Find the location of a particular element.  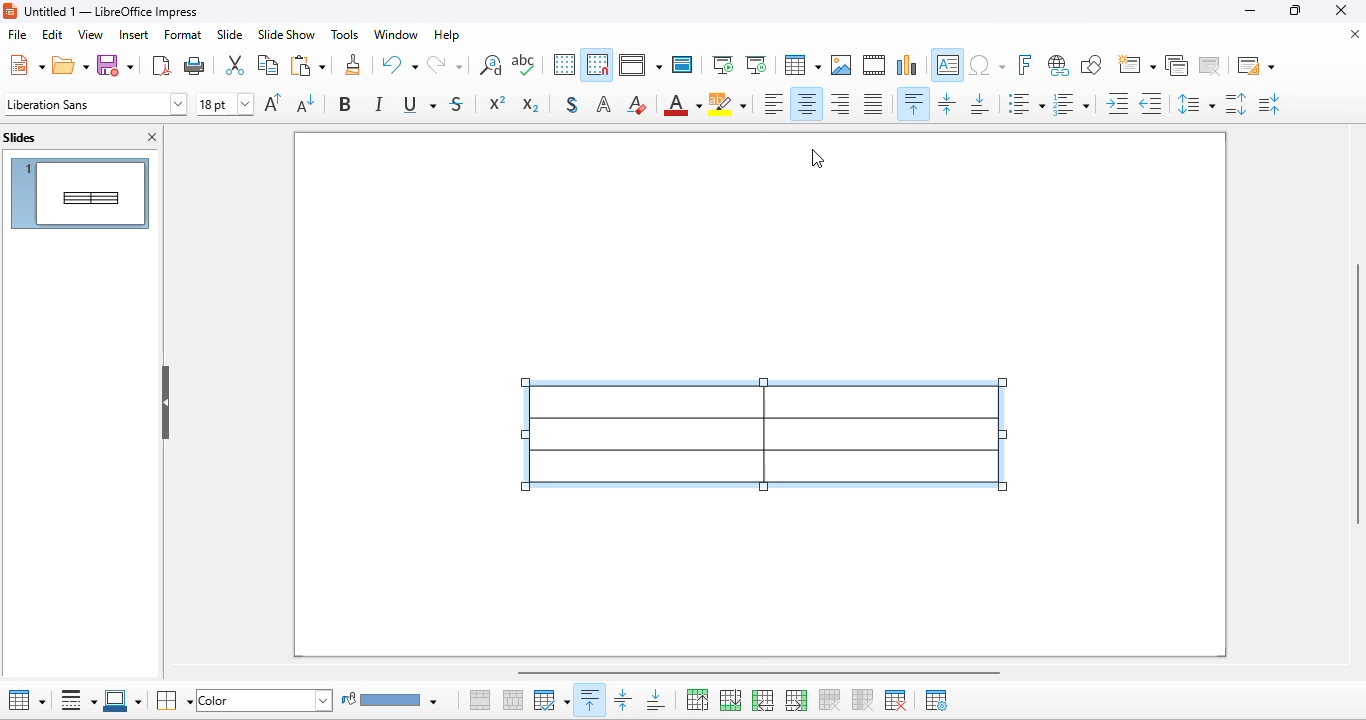

new is located at coordinates (26, 65).